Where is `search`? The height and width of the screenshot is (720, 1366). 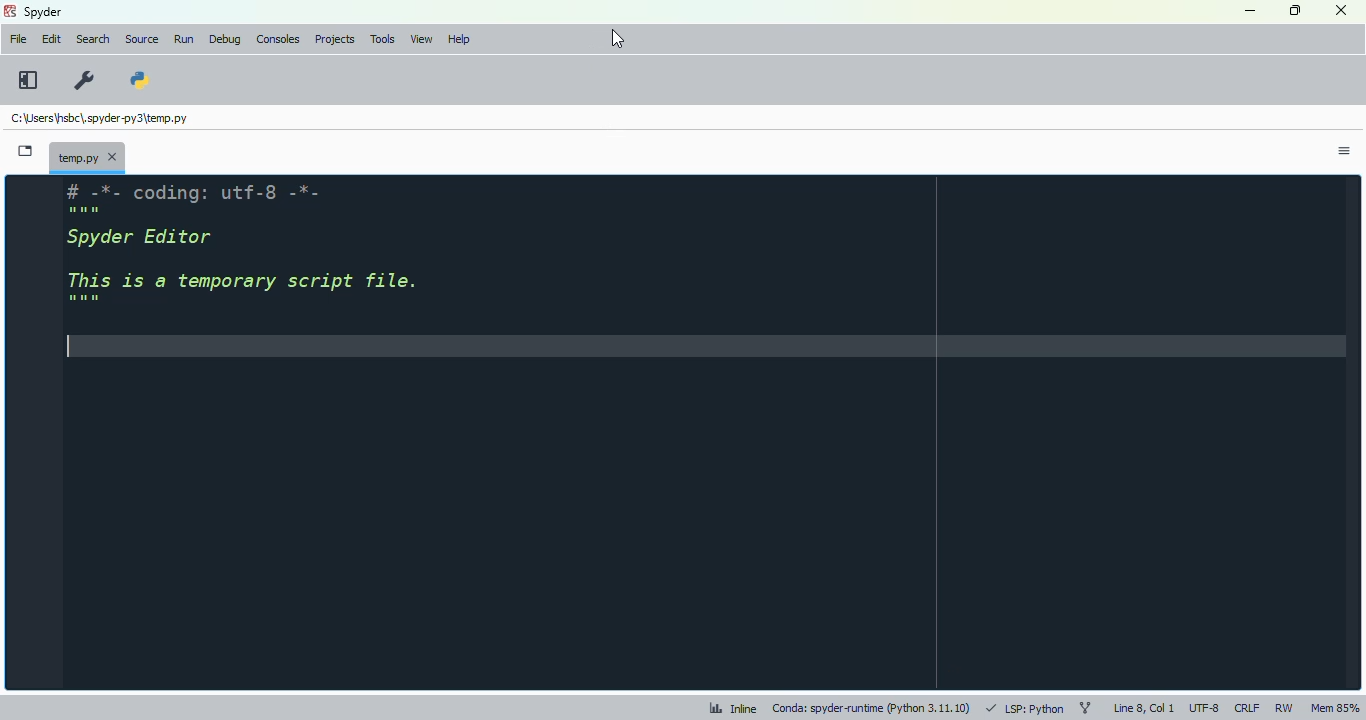 search is located at coordinates (93, 39).